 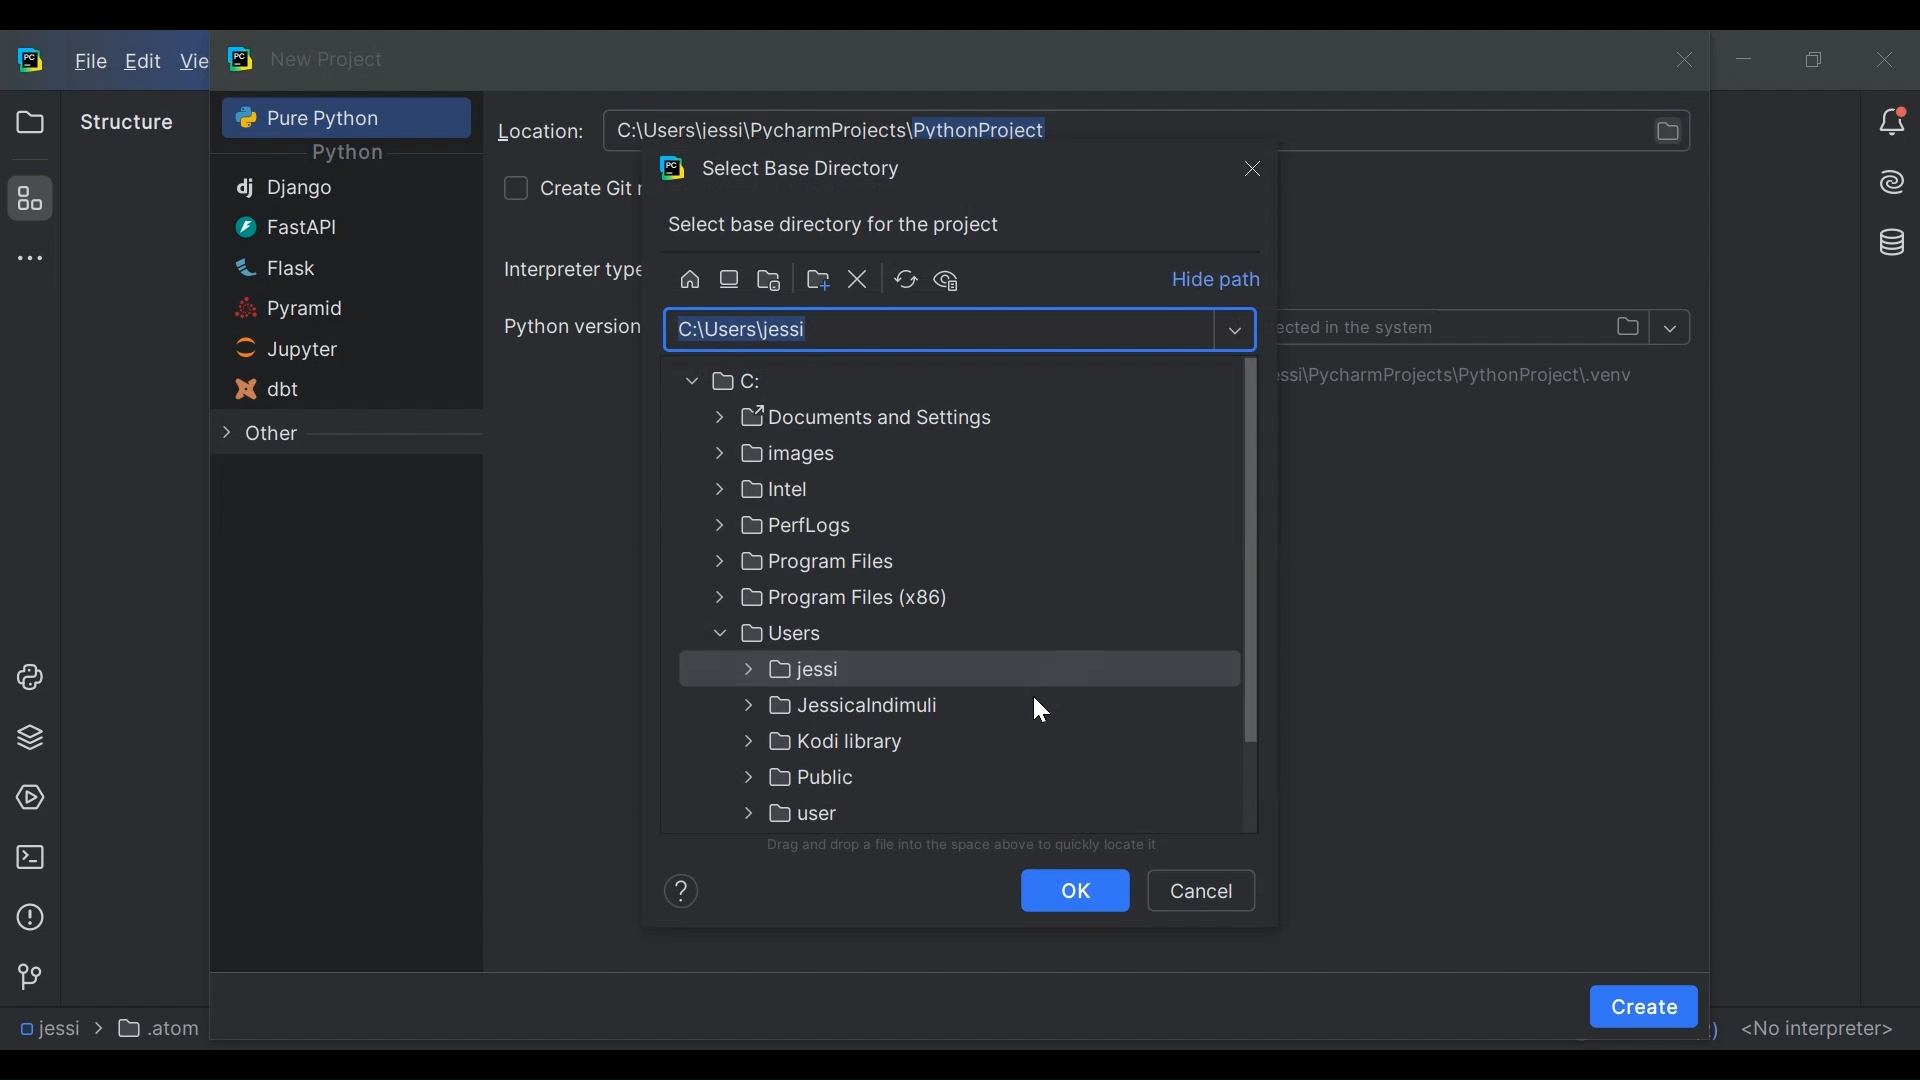 What do you see at coordinates (731, 280) in the screenshot?
I see `Desktop Directory` at bounding box center [731, 280].